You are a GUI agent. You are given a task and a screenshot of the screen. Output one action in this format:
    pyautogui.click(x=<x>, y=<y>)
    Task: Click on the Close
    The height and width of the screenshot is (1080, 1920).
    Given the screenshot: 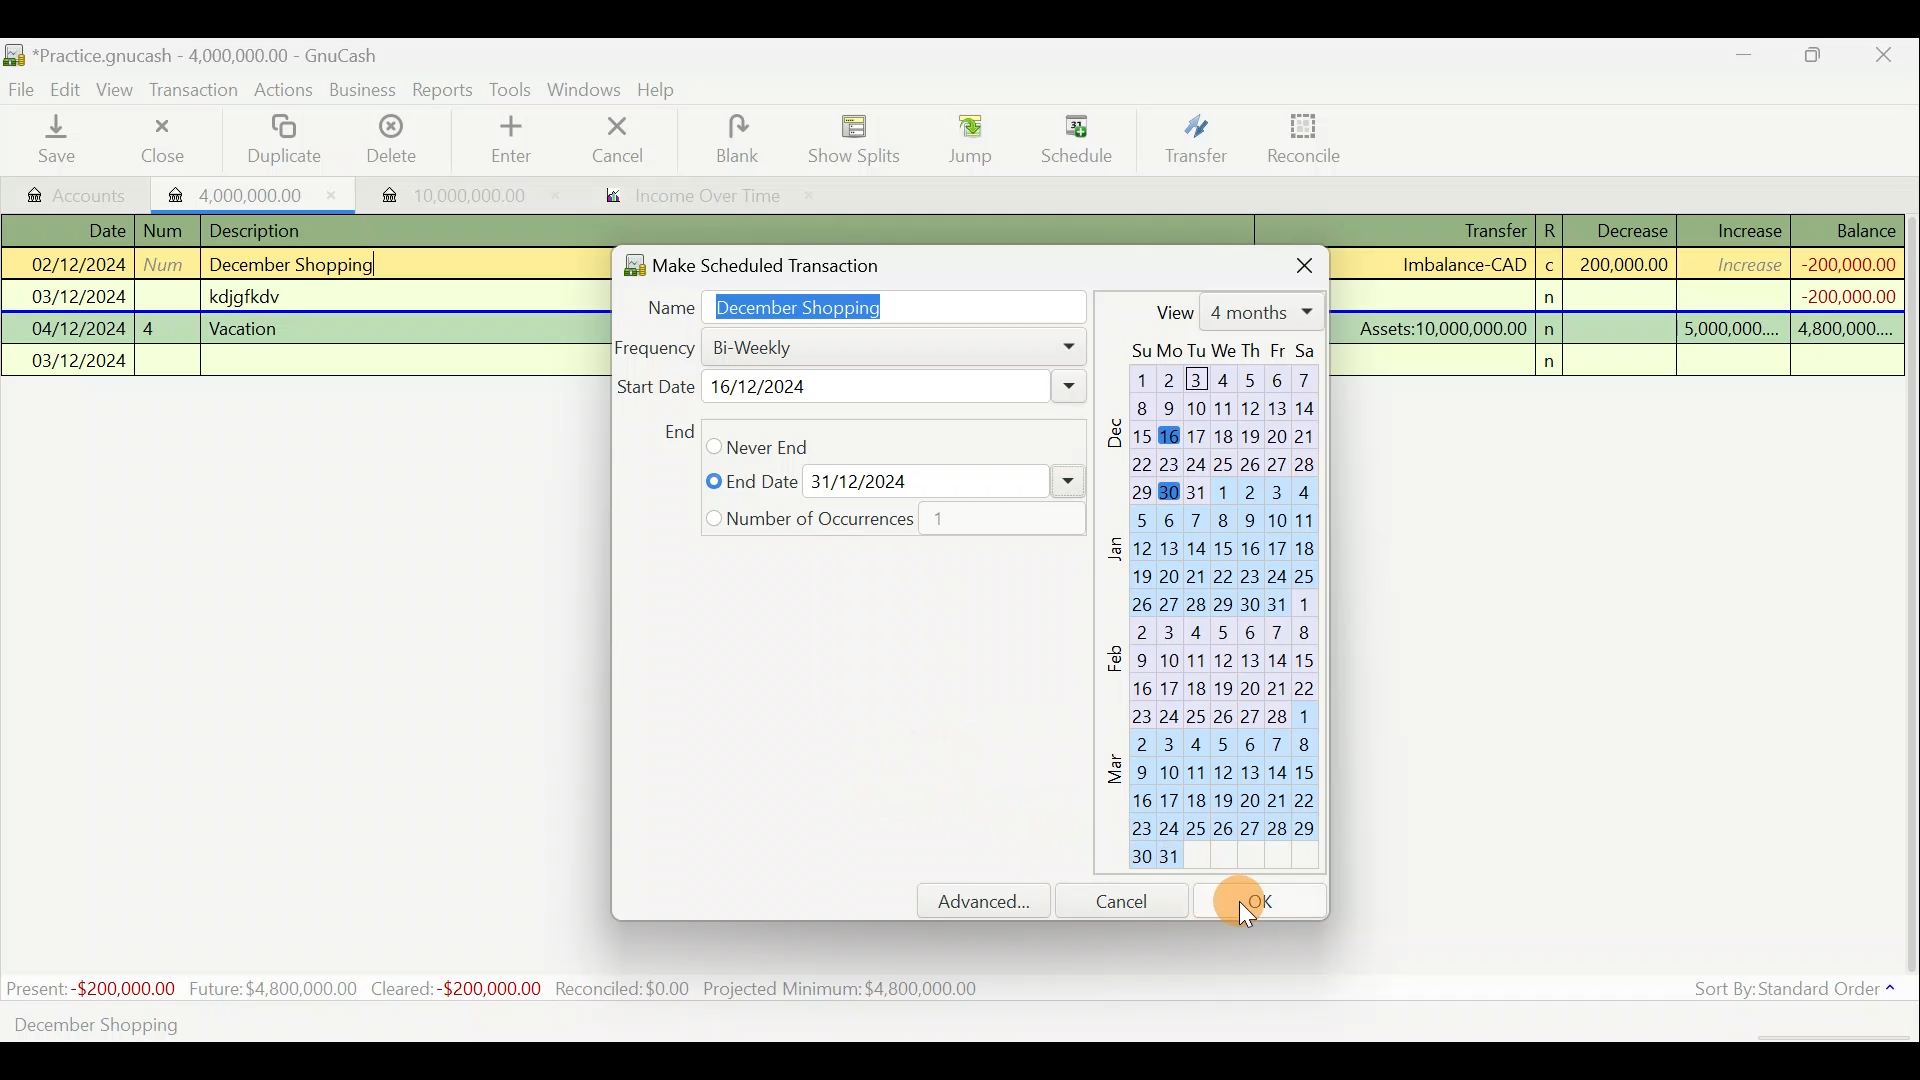 What is the action you would take?
    pyautogui.click(x=1288, y=262)
    